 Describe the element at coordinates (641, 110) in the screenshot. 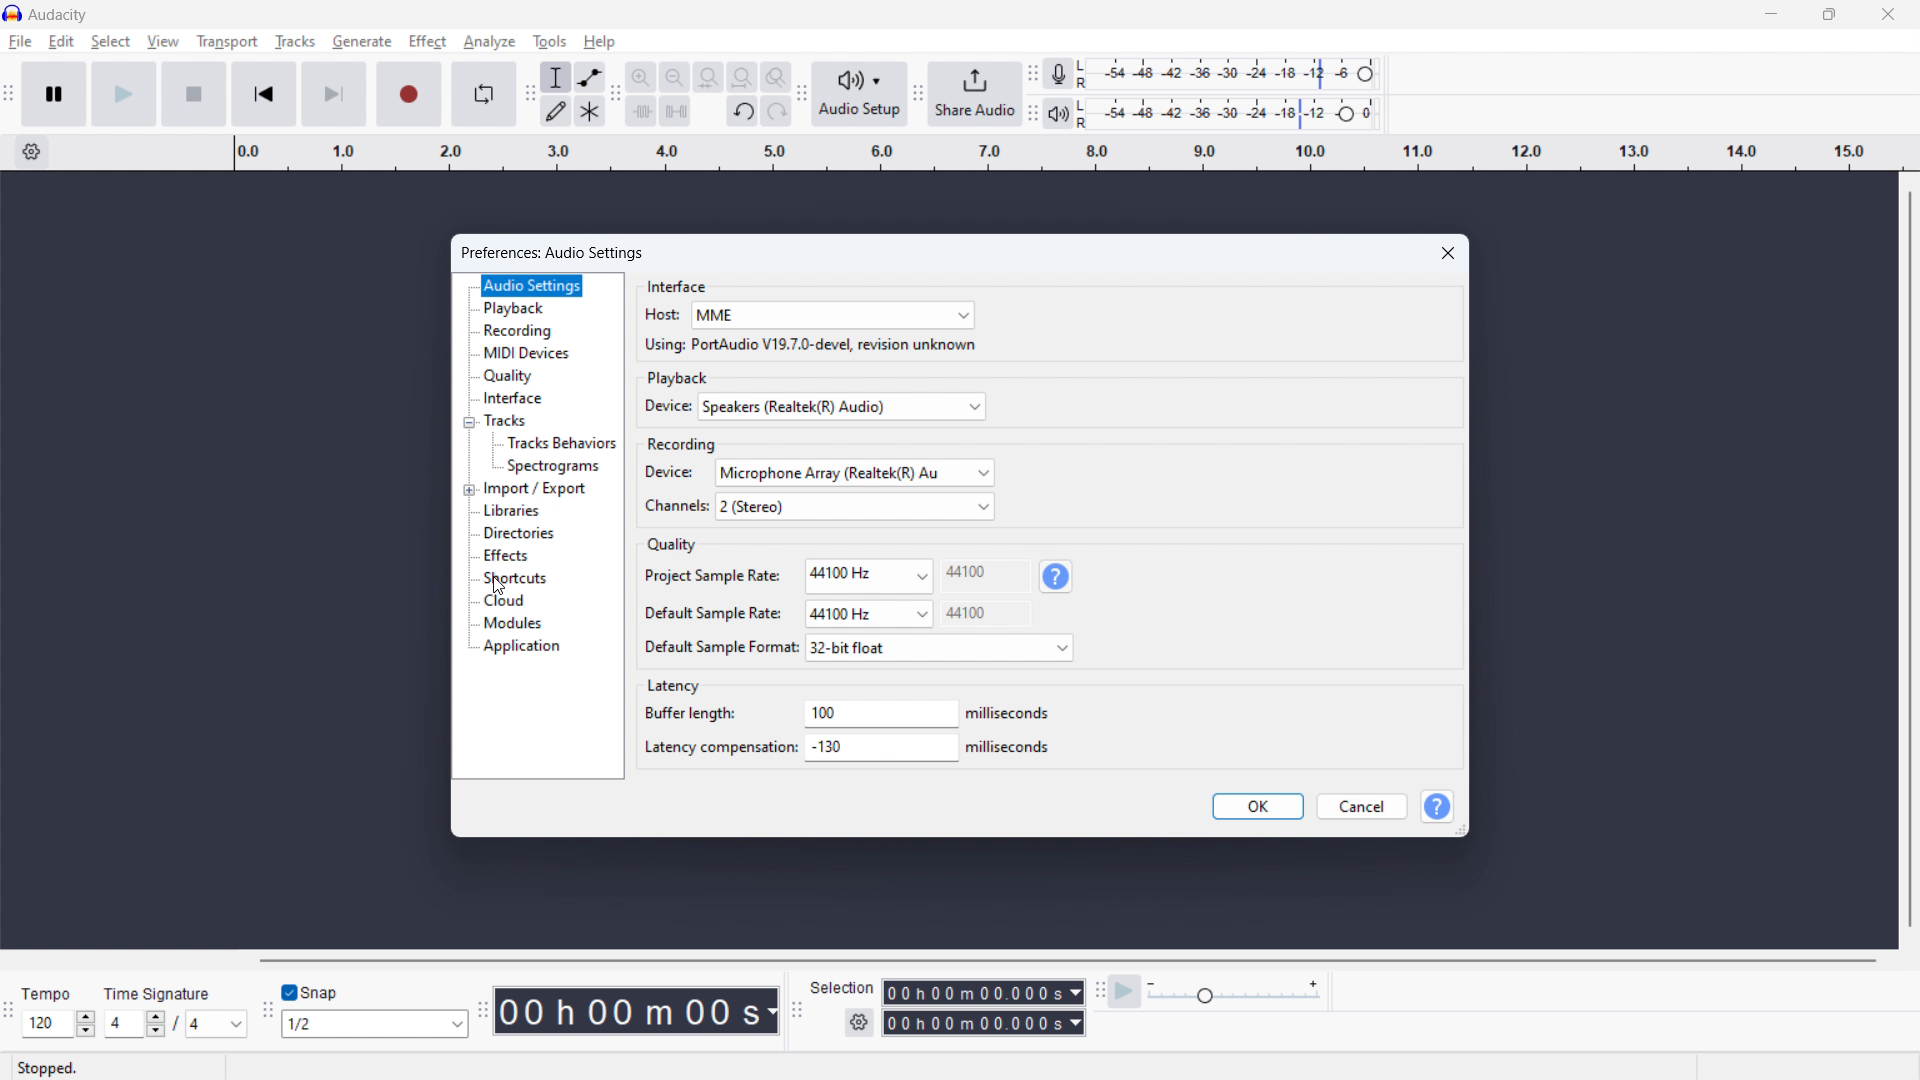

I see `trim audio outside selection` at that location.